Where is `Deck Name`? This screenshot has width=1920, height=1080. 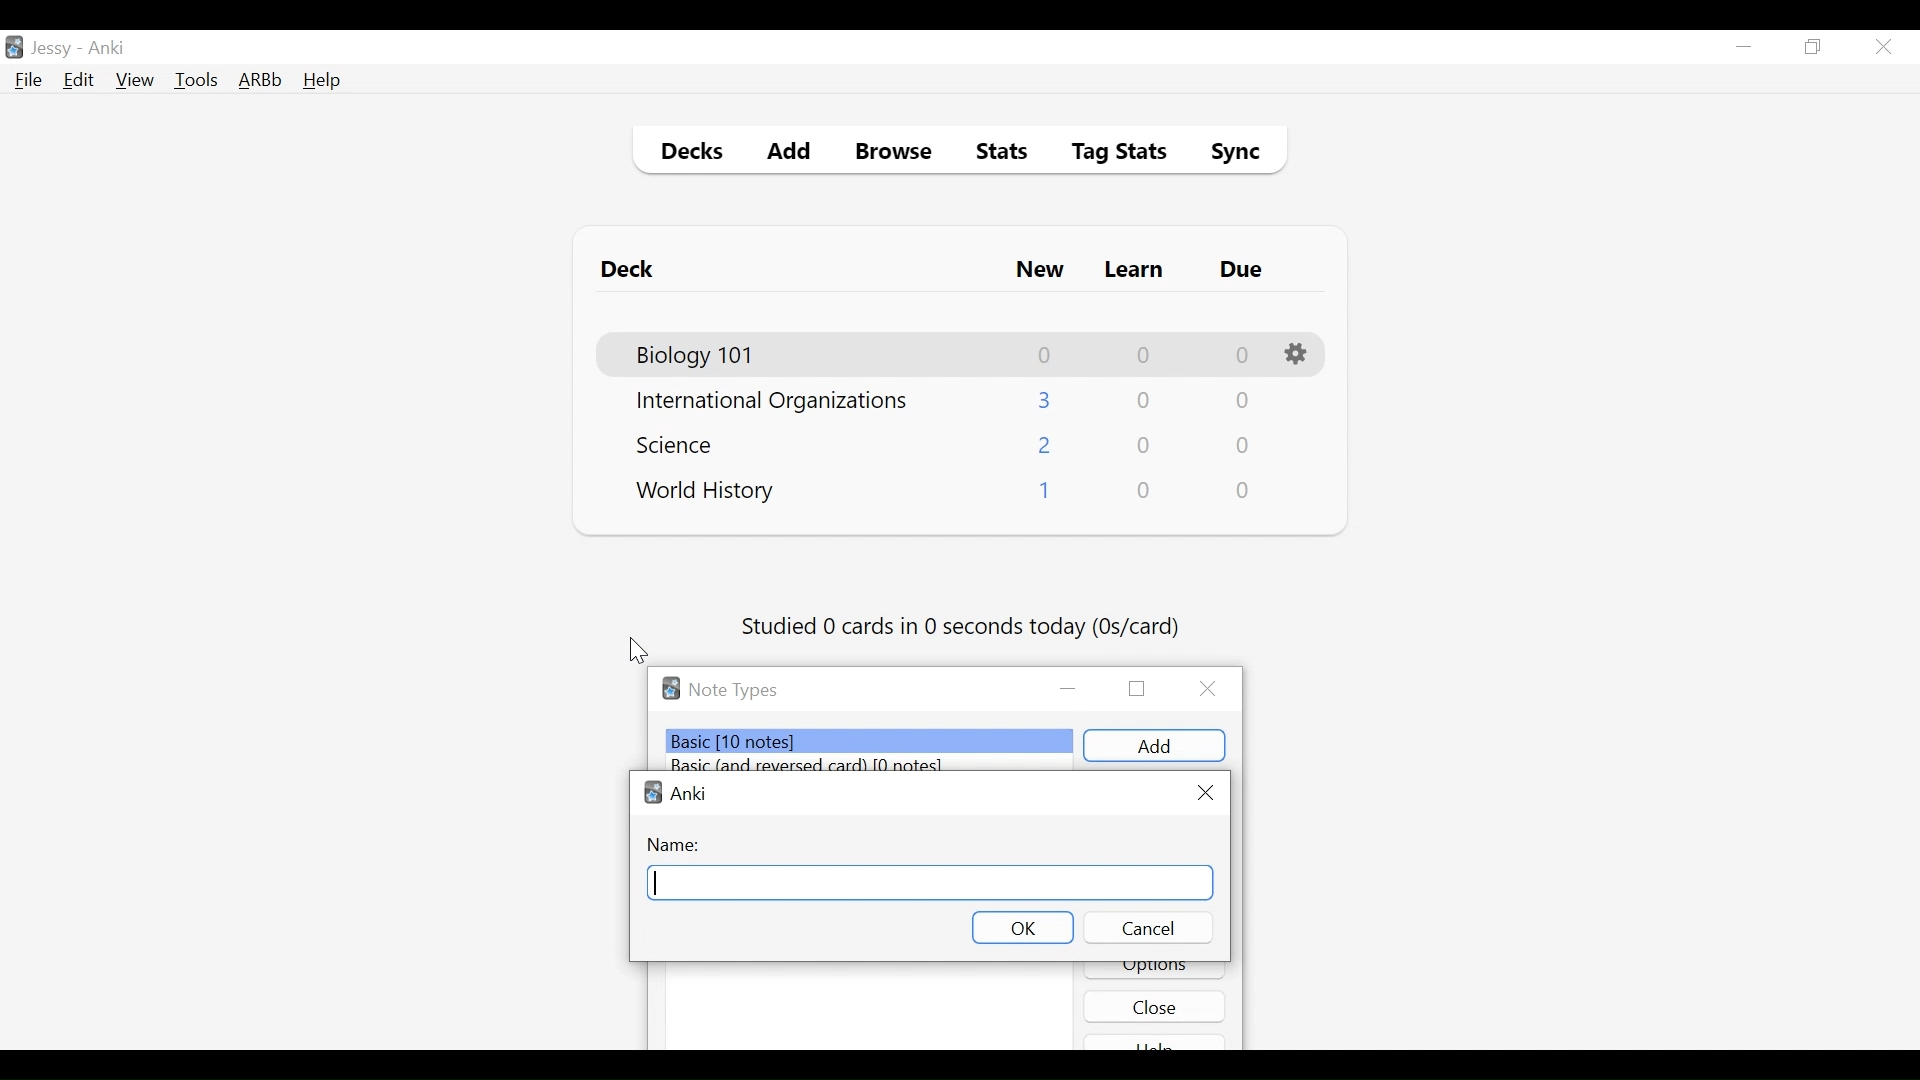
Deck Name is located at coordinates (681, 444).